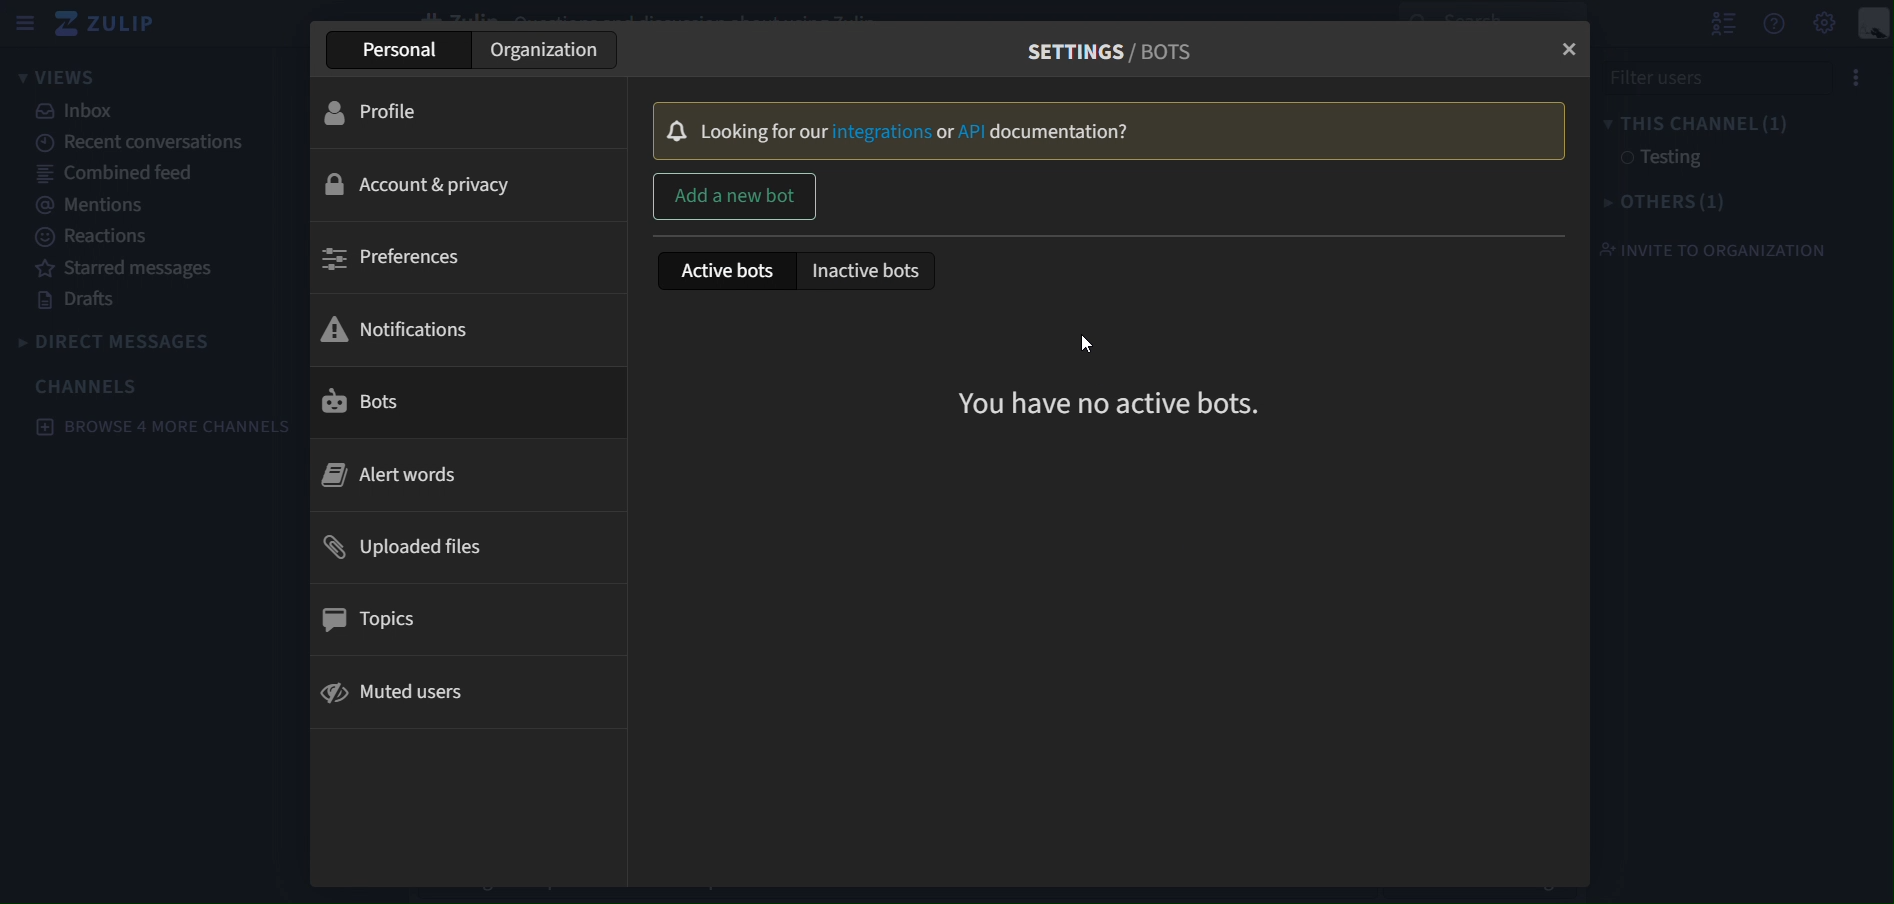 The image size is (1894, 904). Describe the element at coordinates (431, 326) in the screenshot. I see `notifications` at that location.